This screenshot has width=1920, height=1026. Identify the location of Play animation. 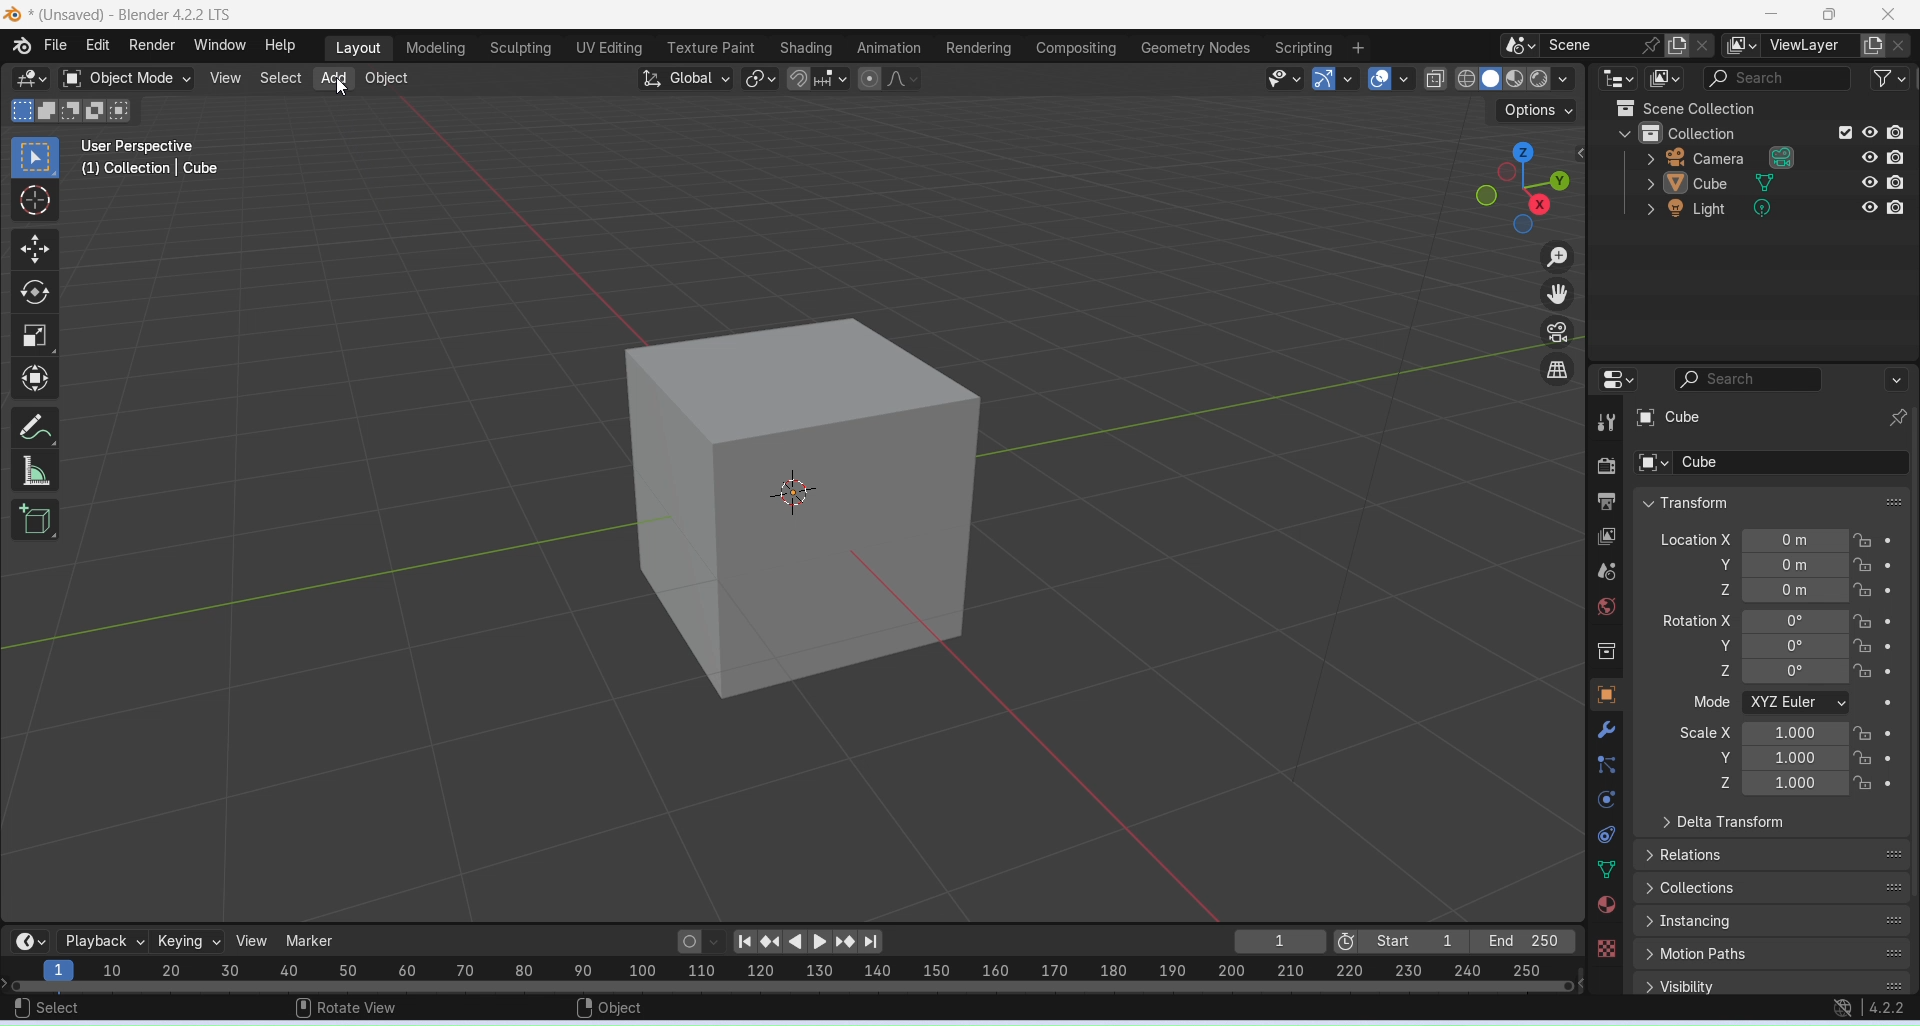
(793, 942).